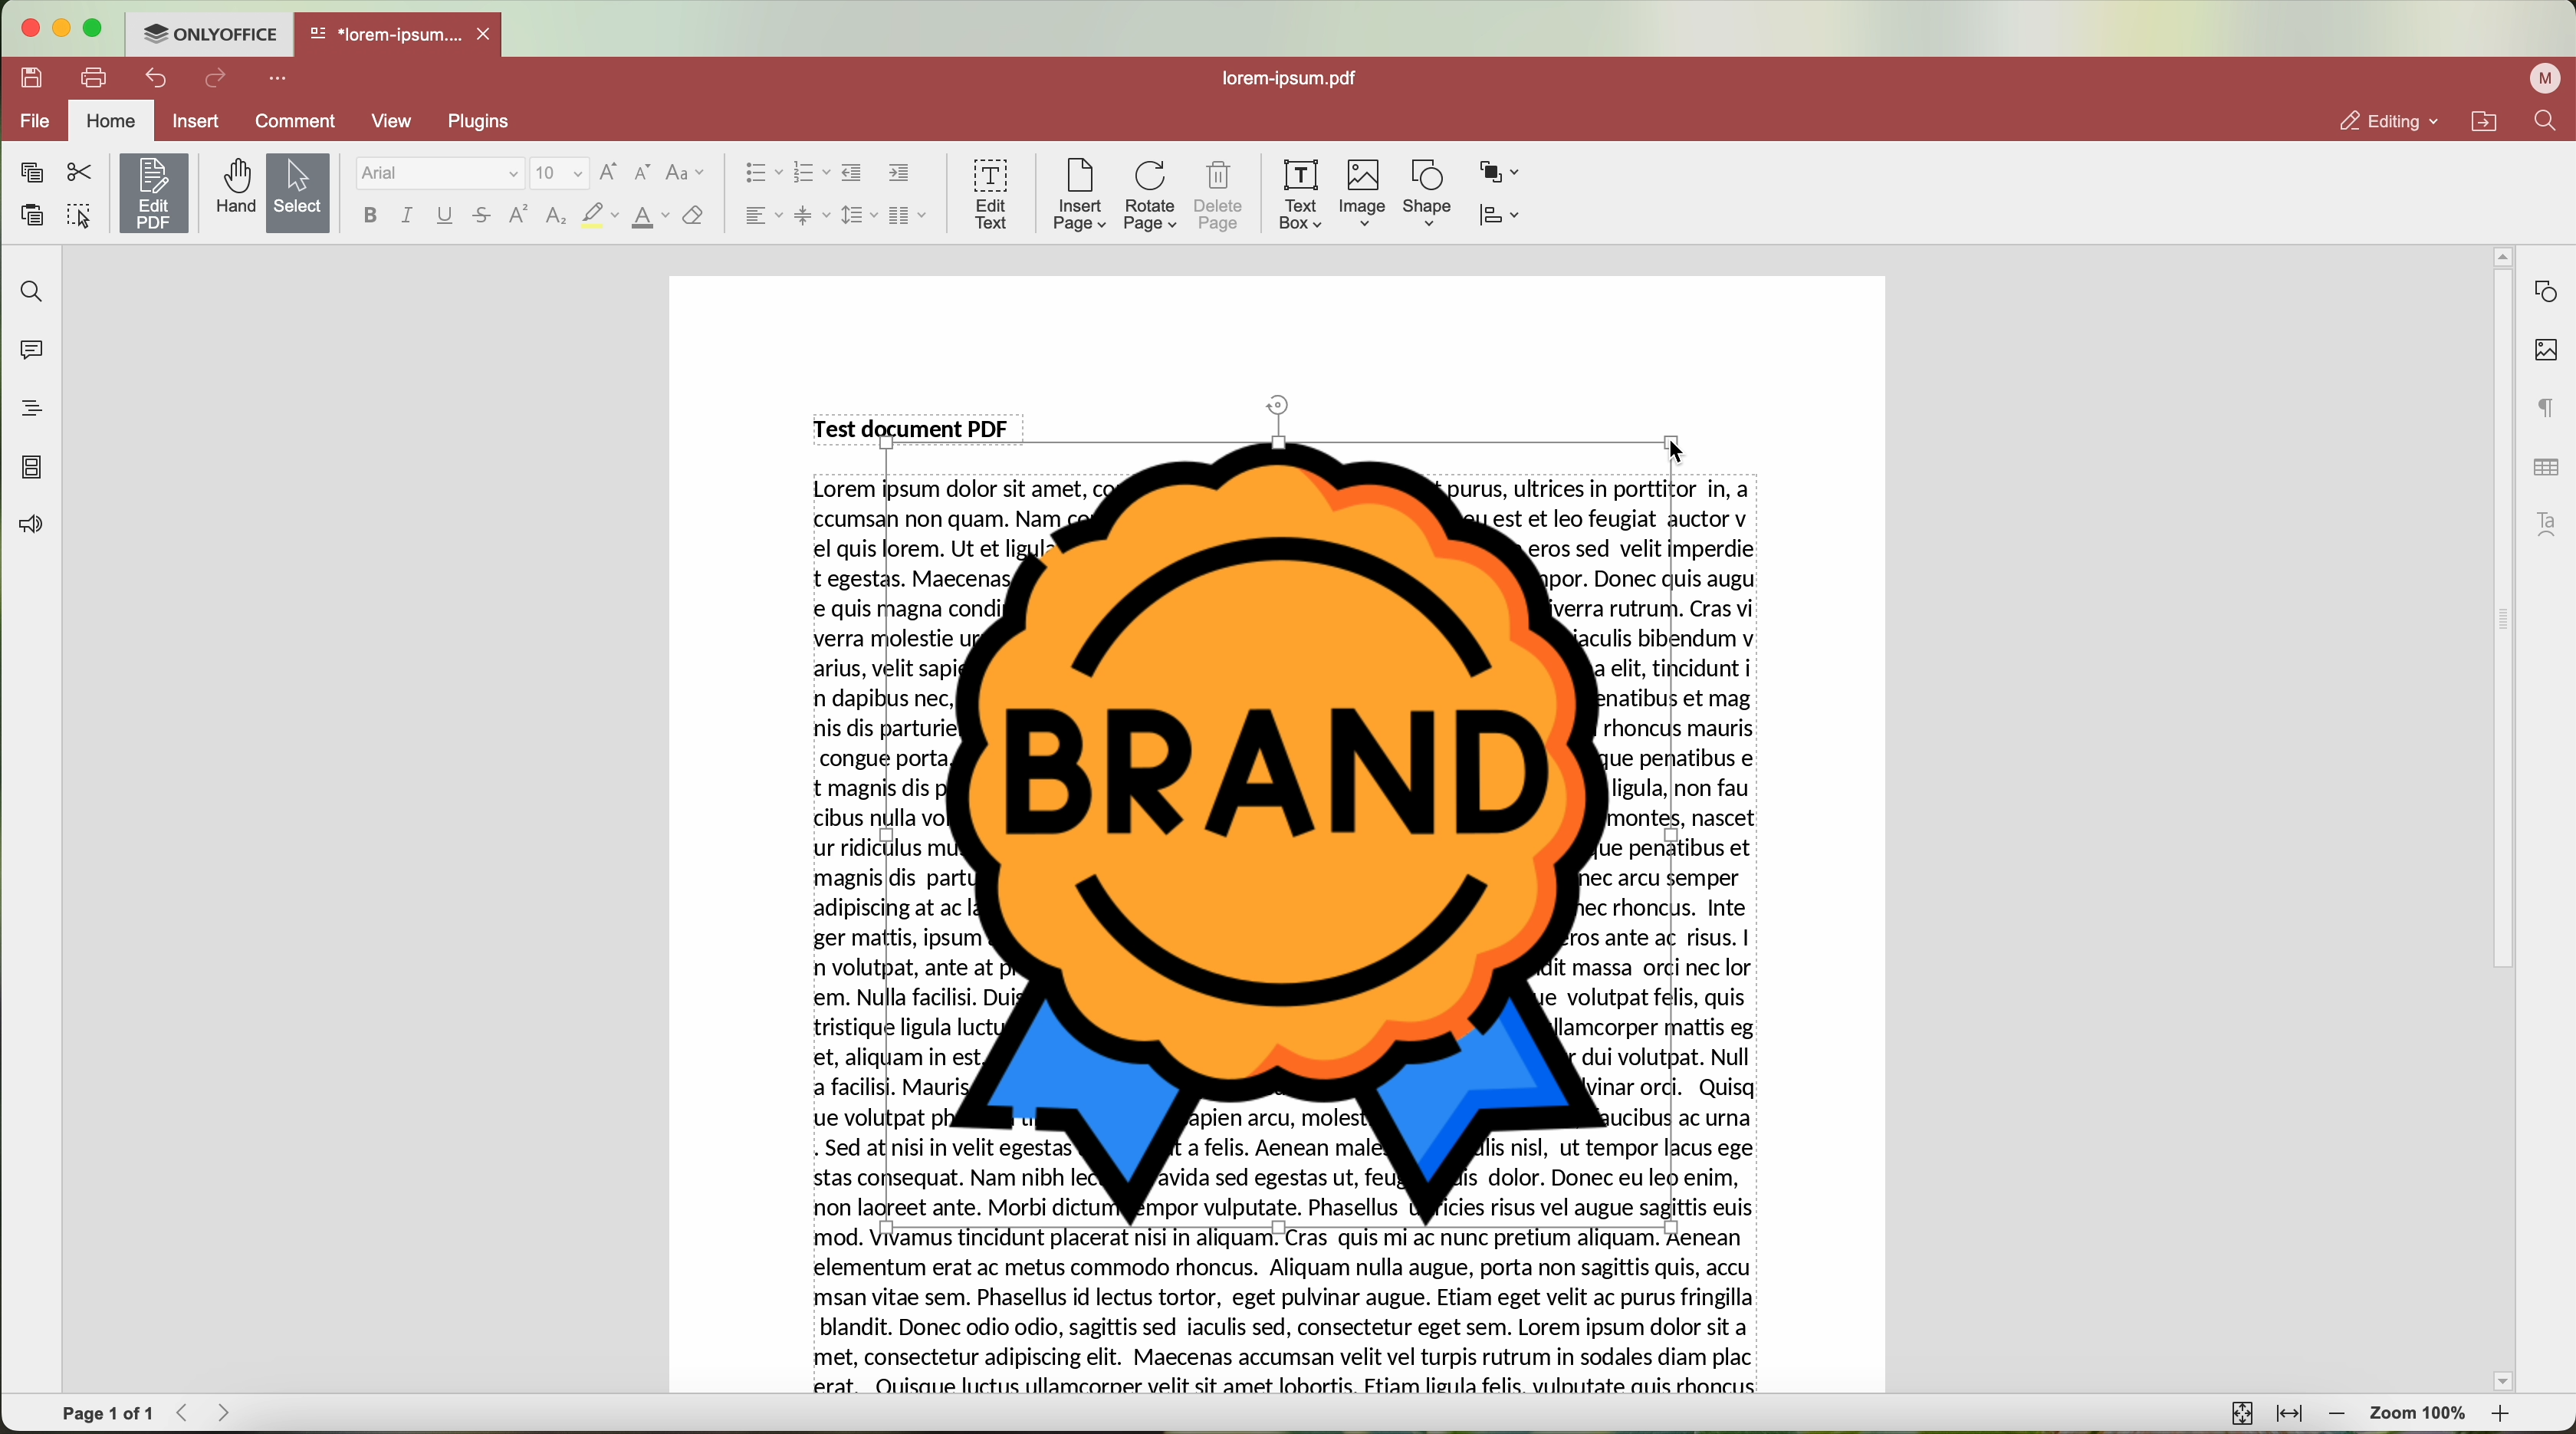 The width and height of the screenshot is (2576, 1434). I want to click on clear style, so click(694, 217).